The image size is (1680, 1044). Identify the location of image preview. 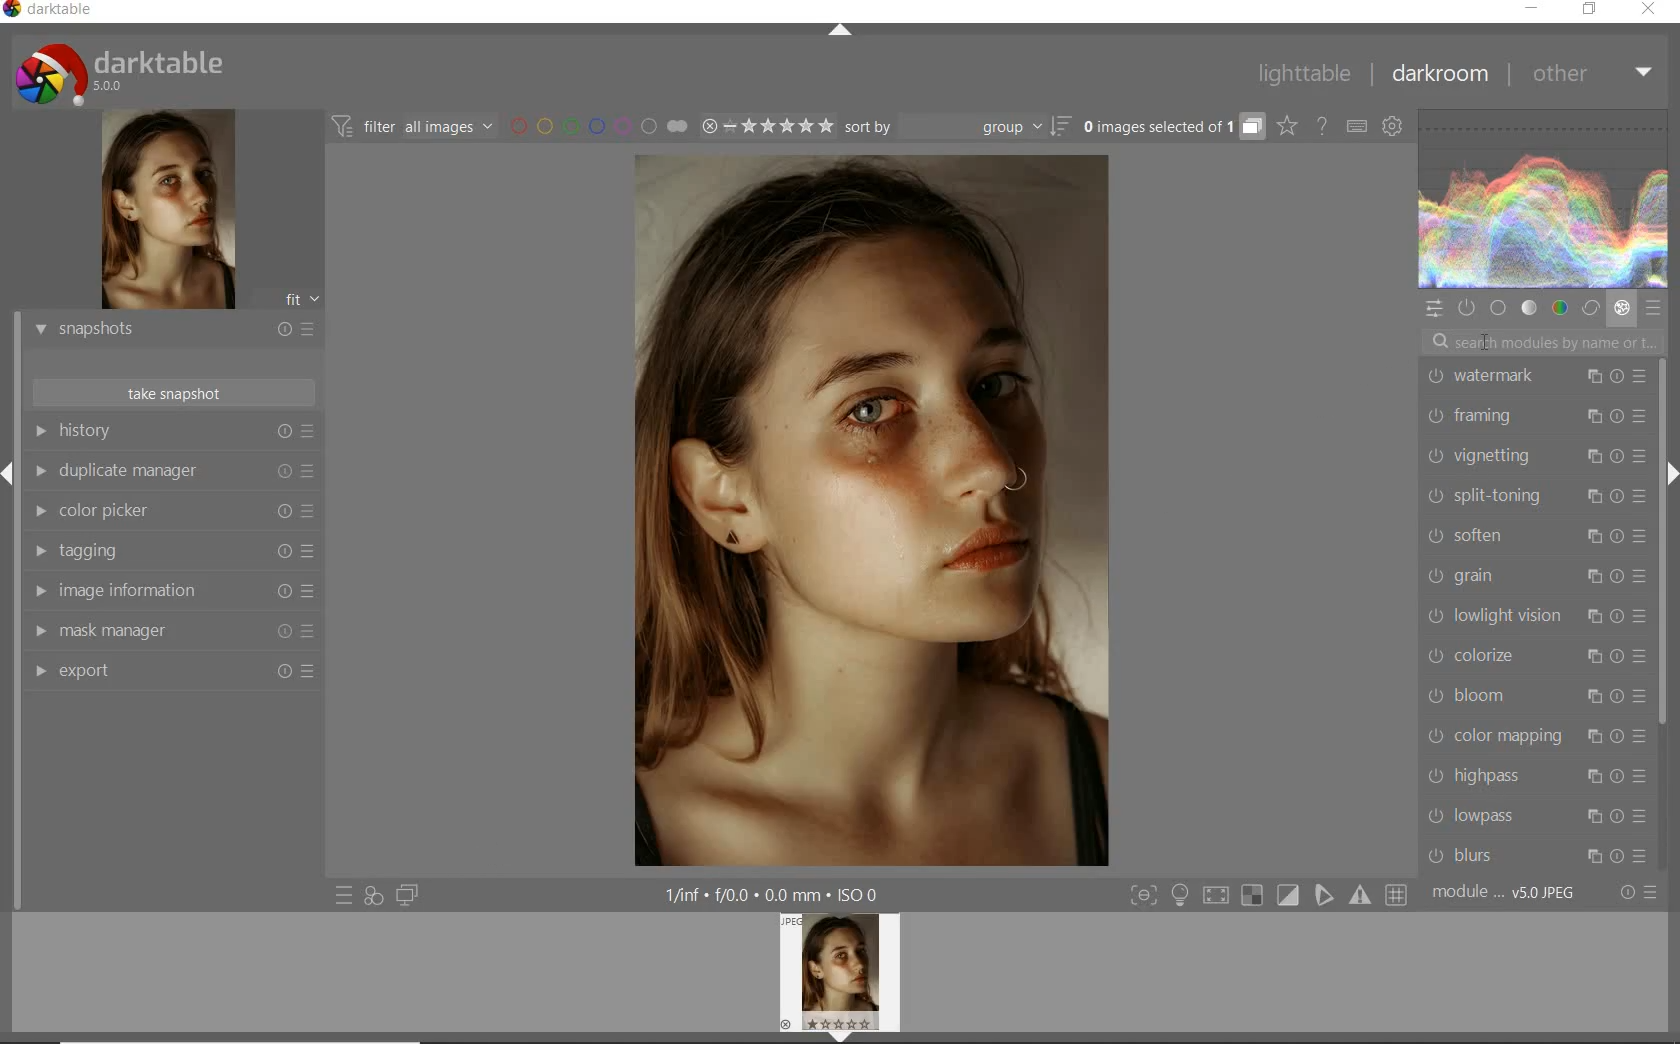
(839, 977).